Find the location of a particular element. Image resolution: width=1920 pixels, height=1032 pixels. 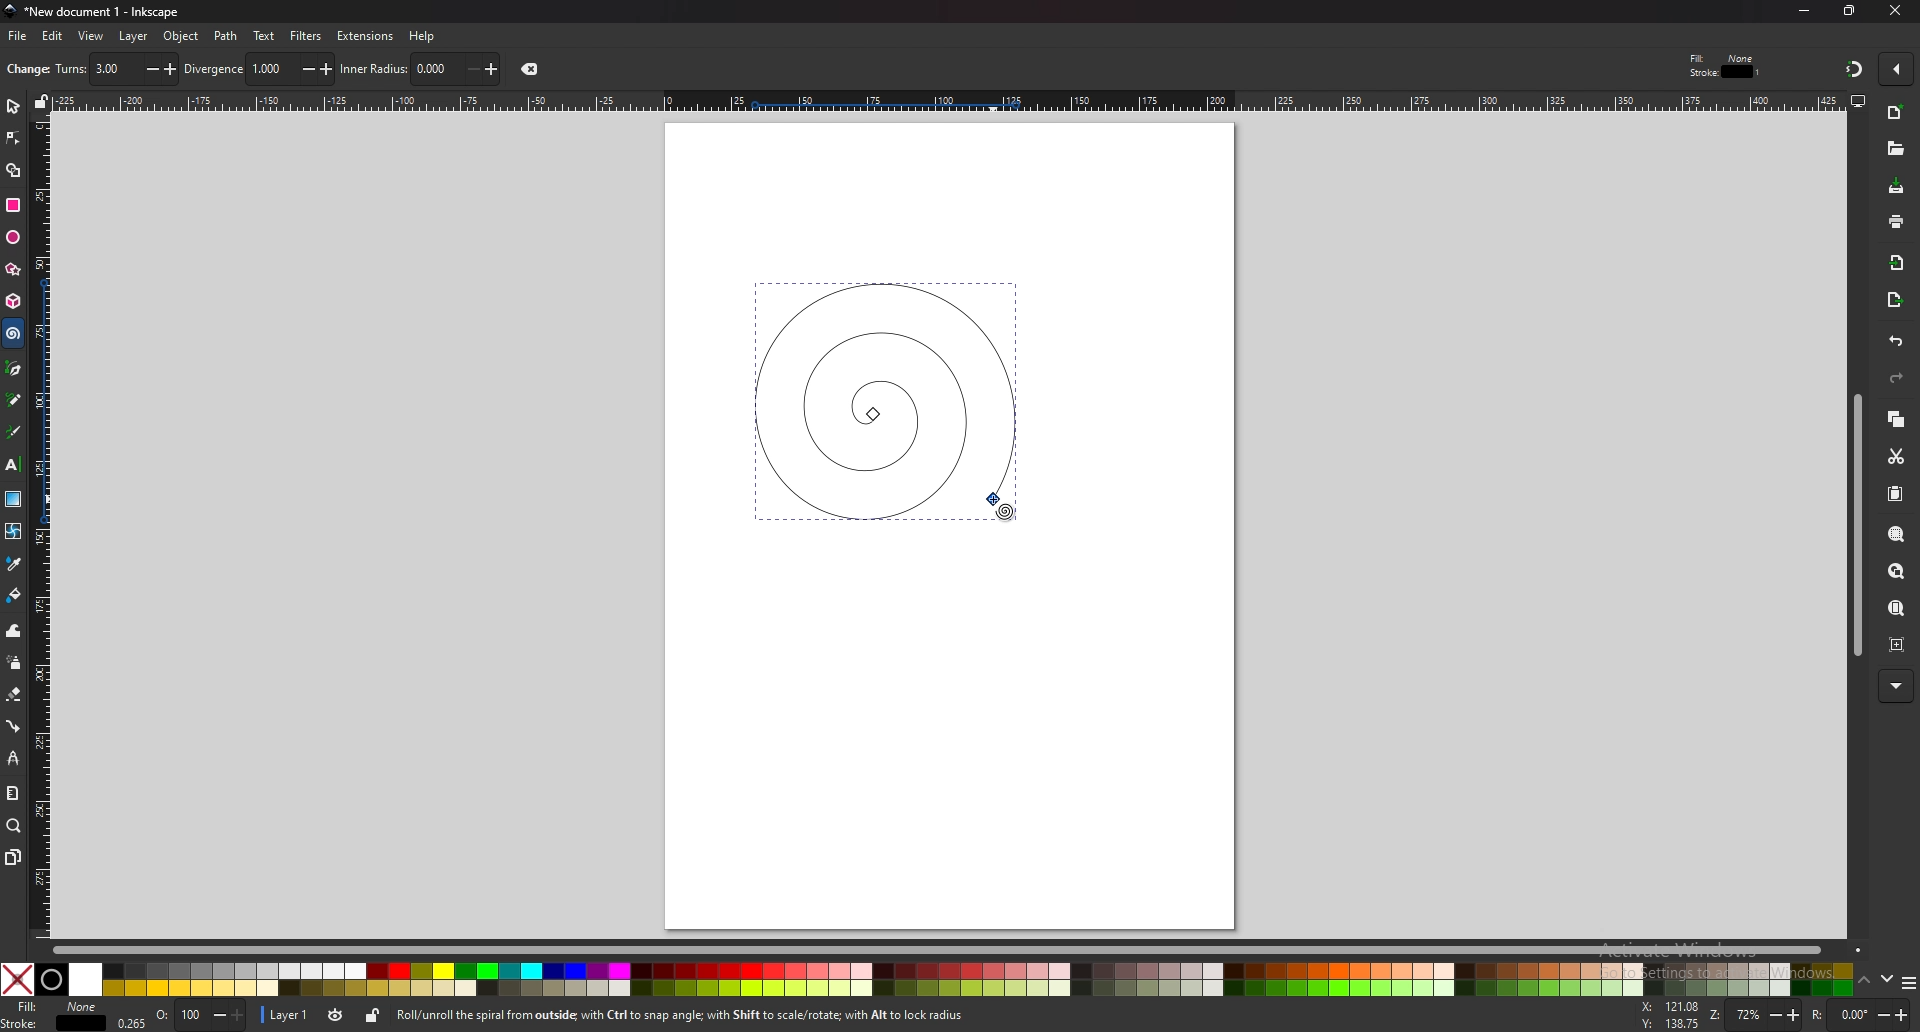

zoom is located at coordinates (15, 827).